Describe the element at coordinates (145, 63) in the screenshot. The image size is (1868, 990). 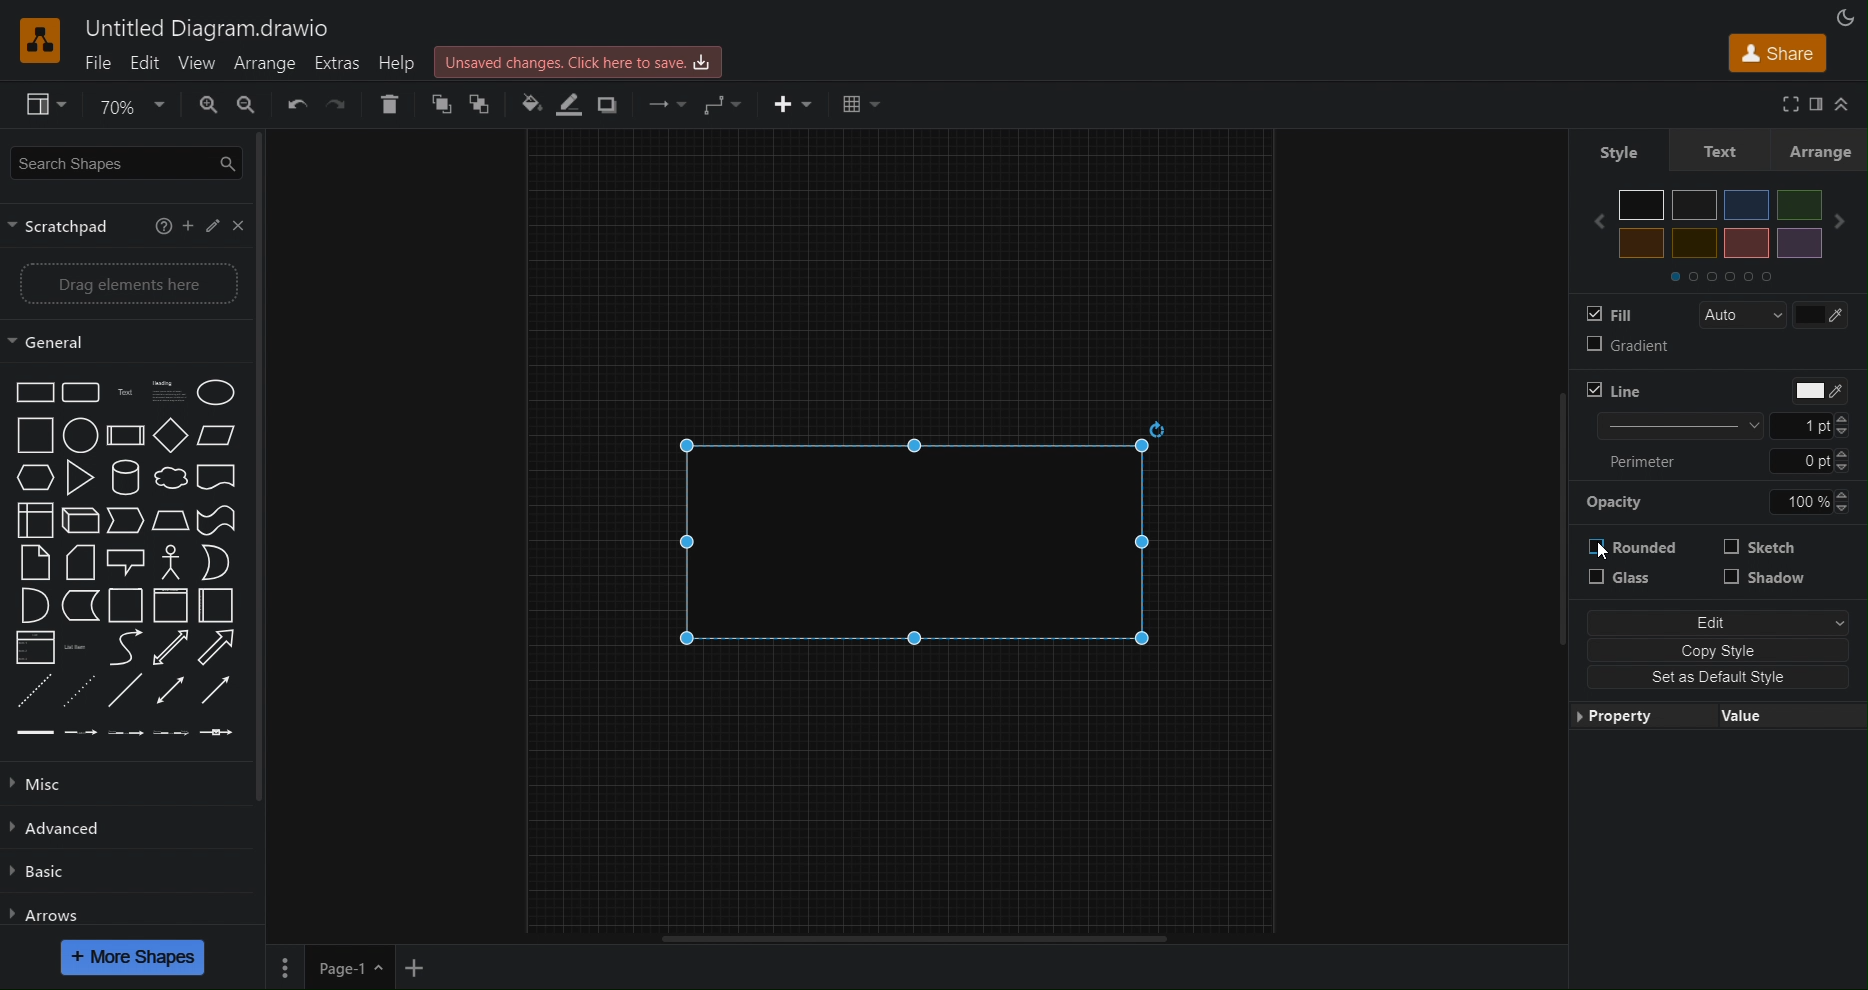
I see `Edit` at that location.